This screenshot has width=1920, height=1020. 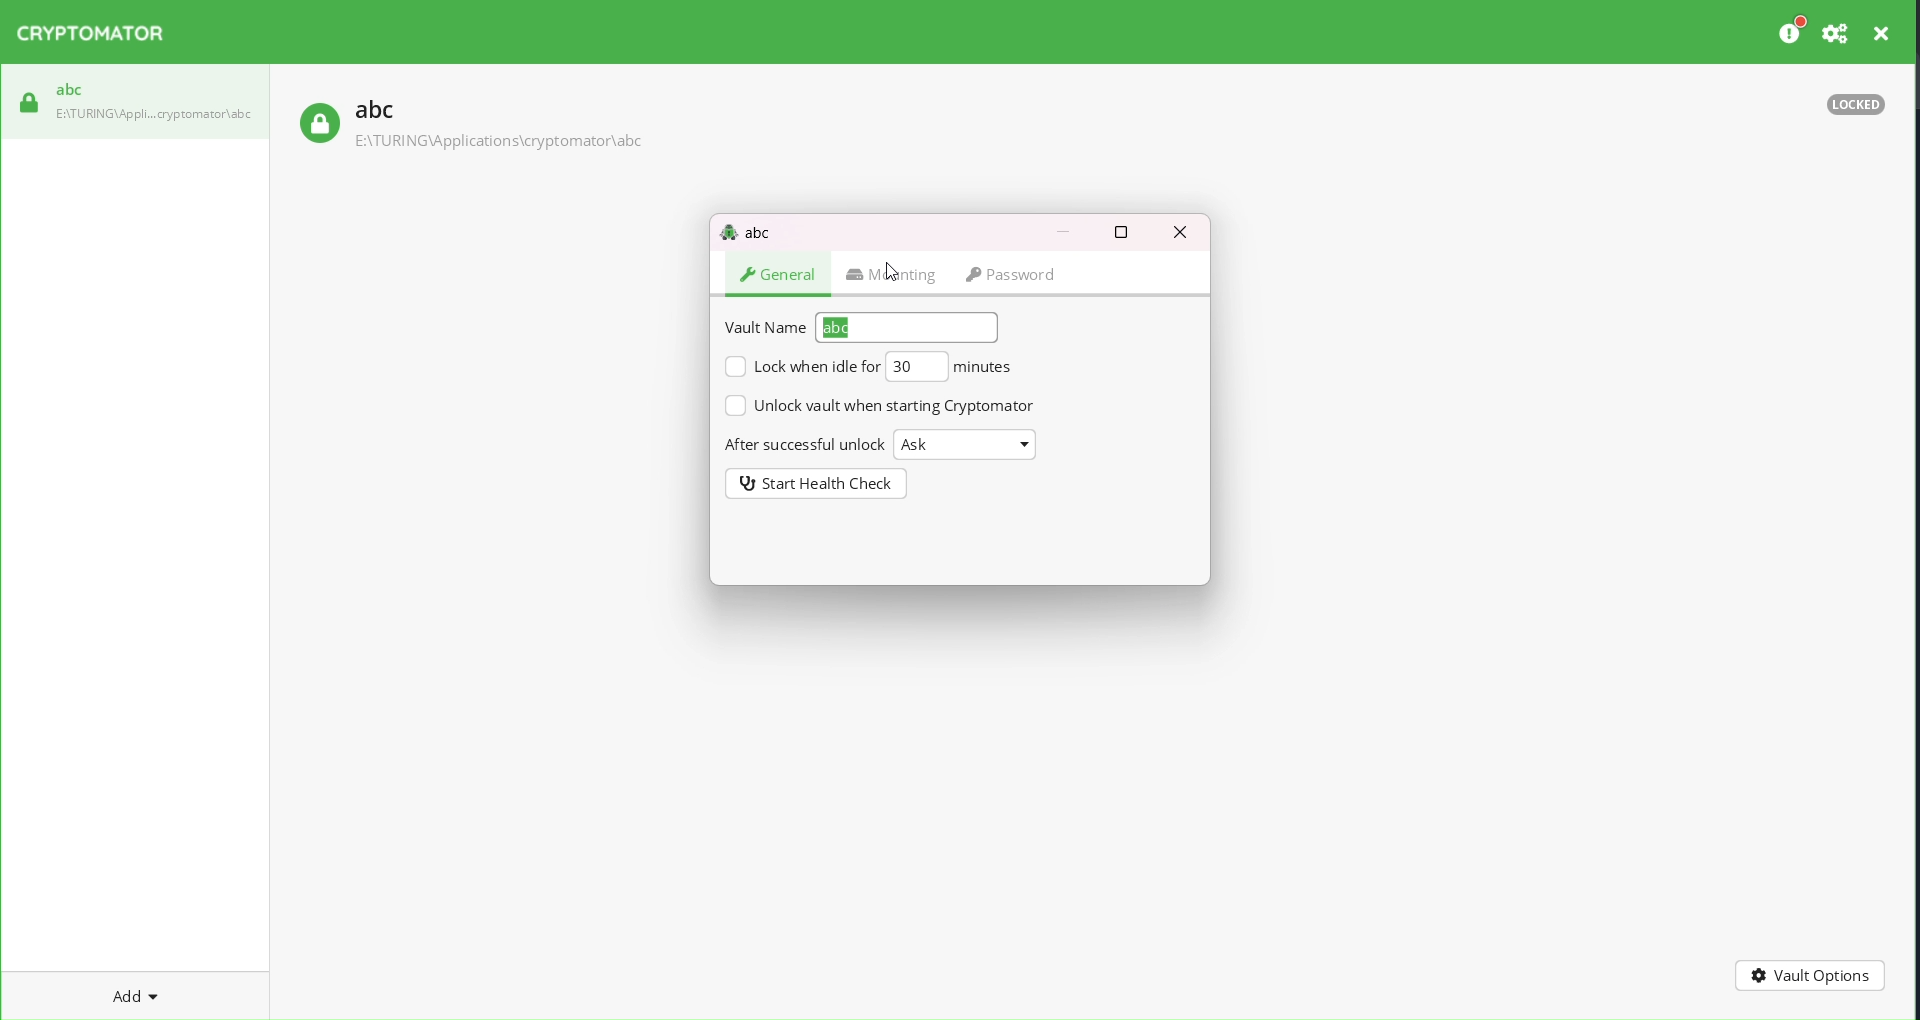 What do you see at coordinates (1833, 33) in the screenshot?
I see `setting` at bounding box center [1833, 33].